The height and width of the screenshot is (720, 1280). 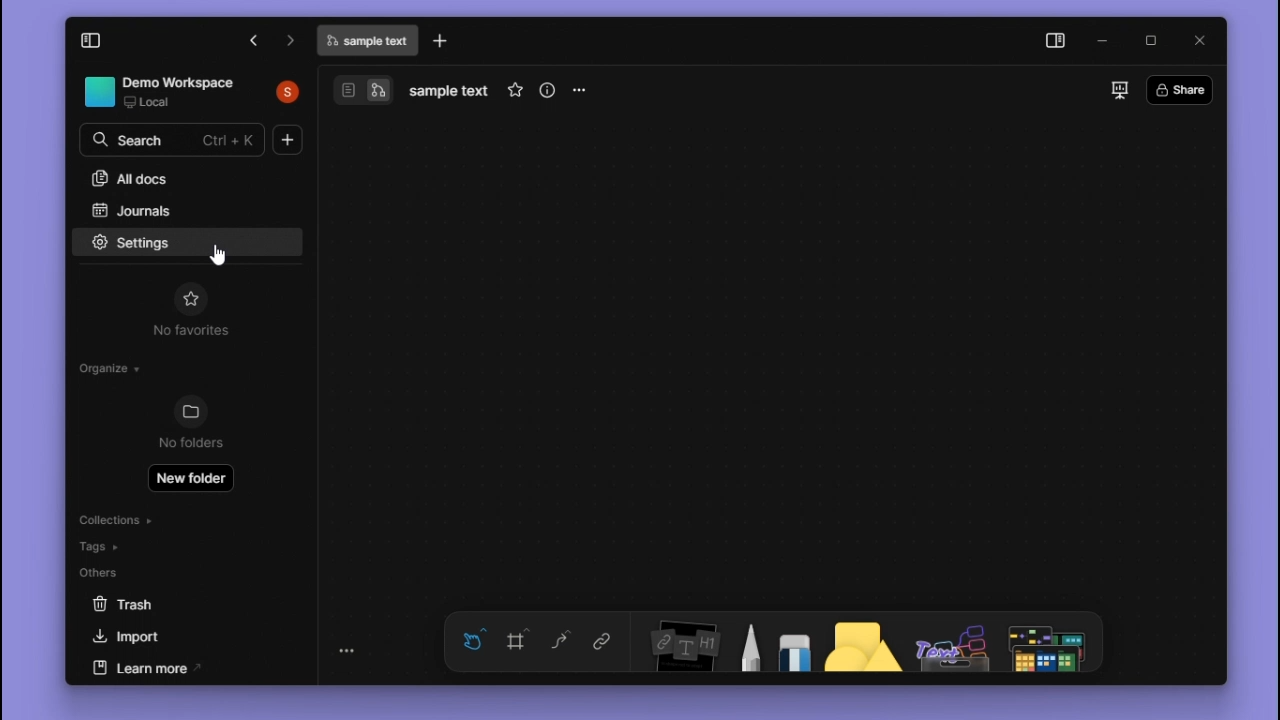 I want to click on switch page view/ edgeless view, so click(x=359, y=89).